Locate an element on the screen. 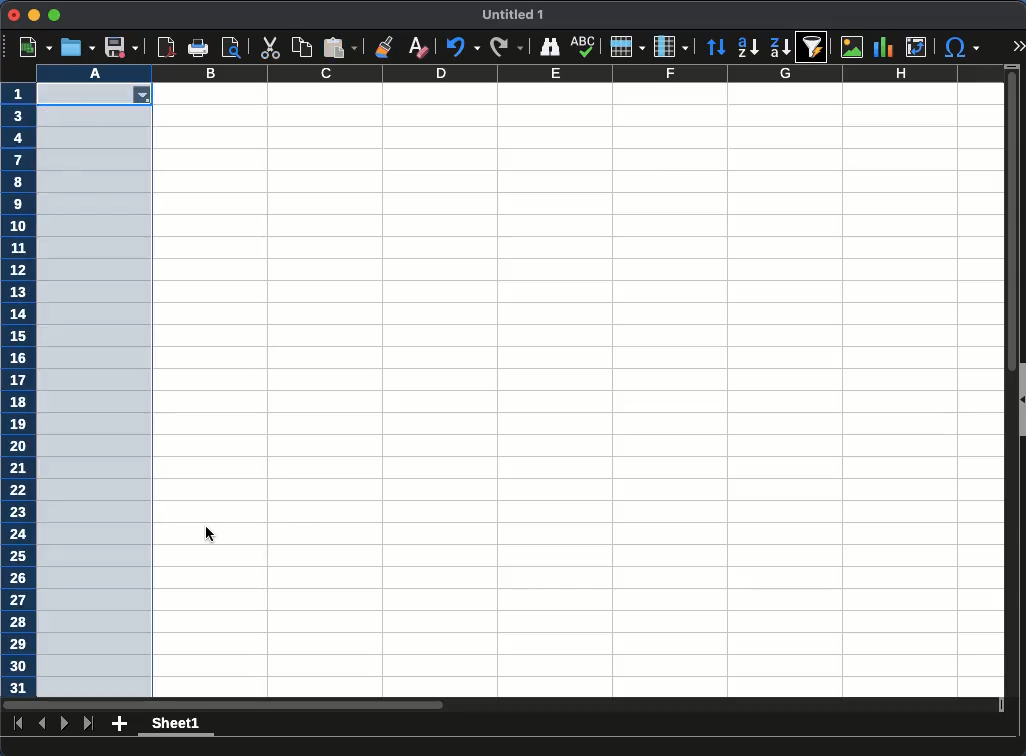 The width and height of the screenshot is (1026, 756). spell check is located at coordinates (585, 46).